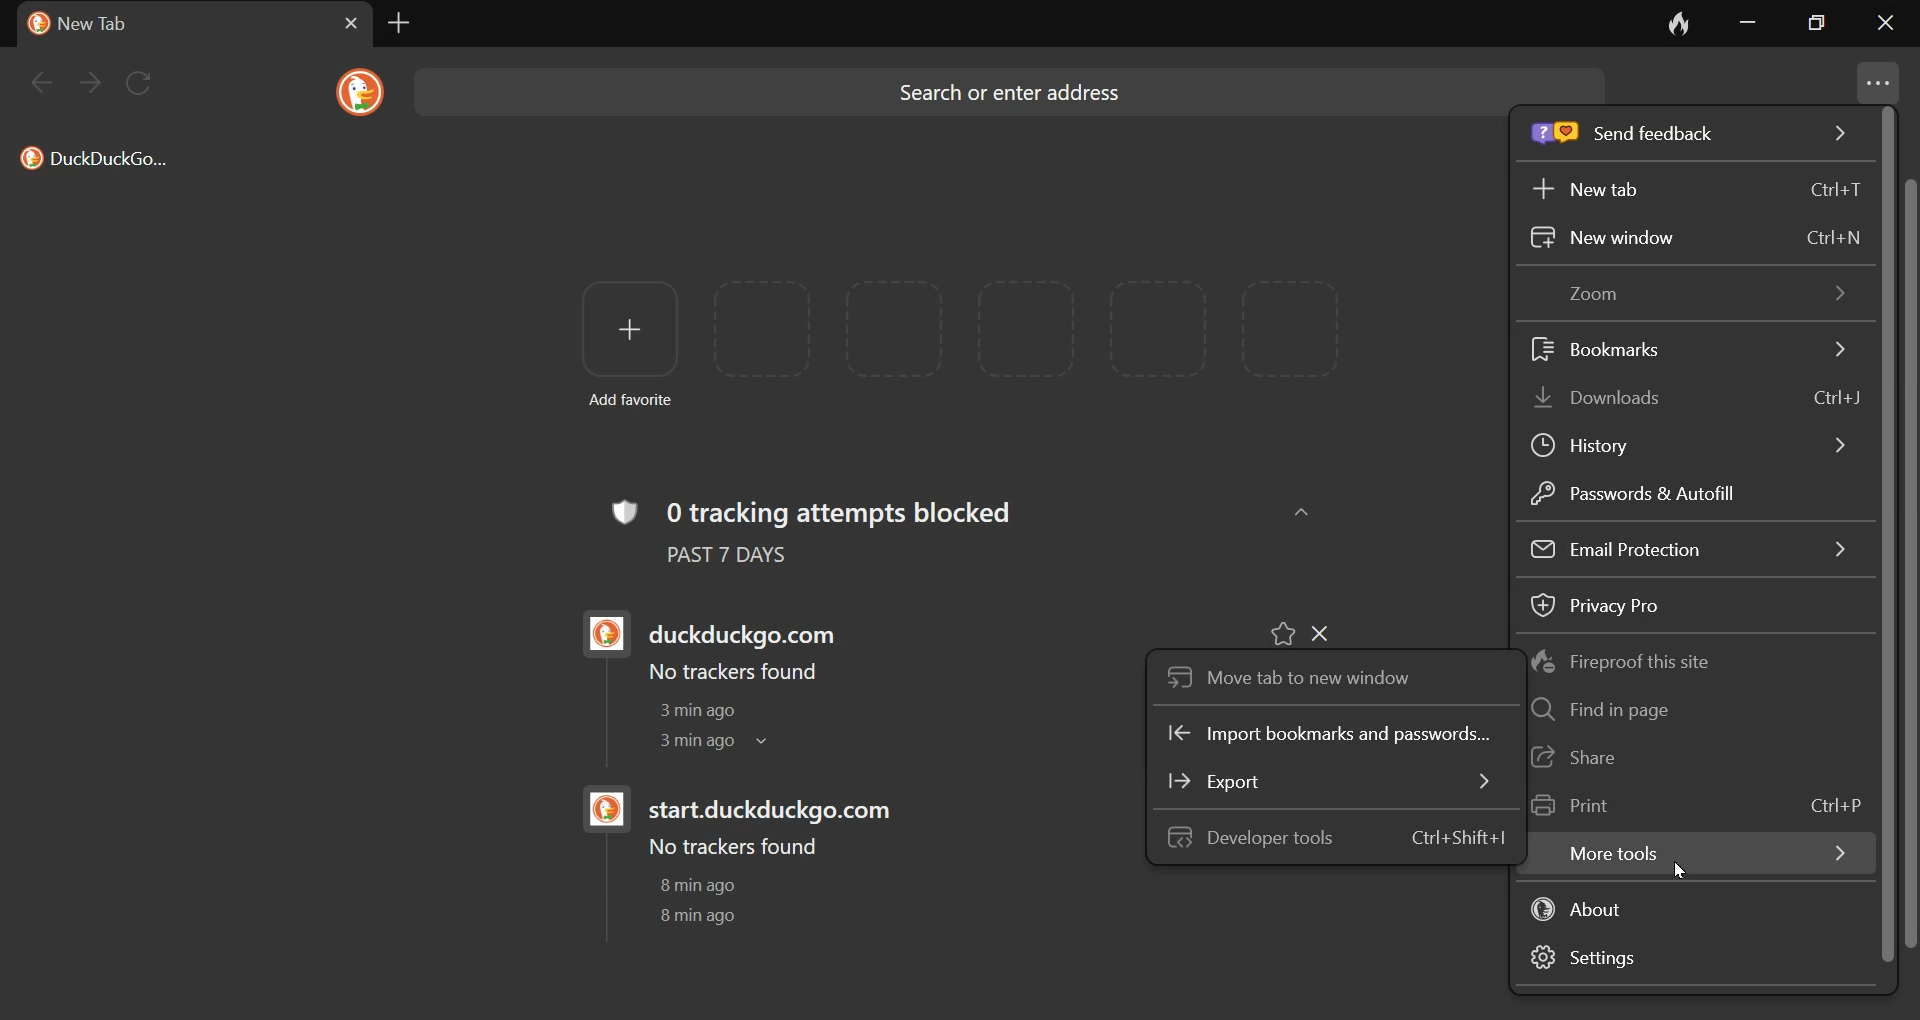  What do you see at coordinates (1889, 26) in the screenshot?
I see `close` at bounding box center [1889, 26].